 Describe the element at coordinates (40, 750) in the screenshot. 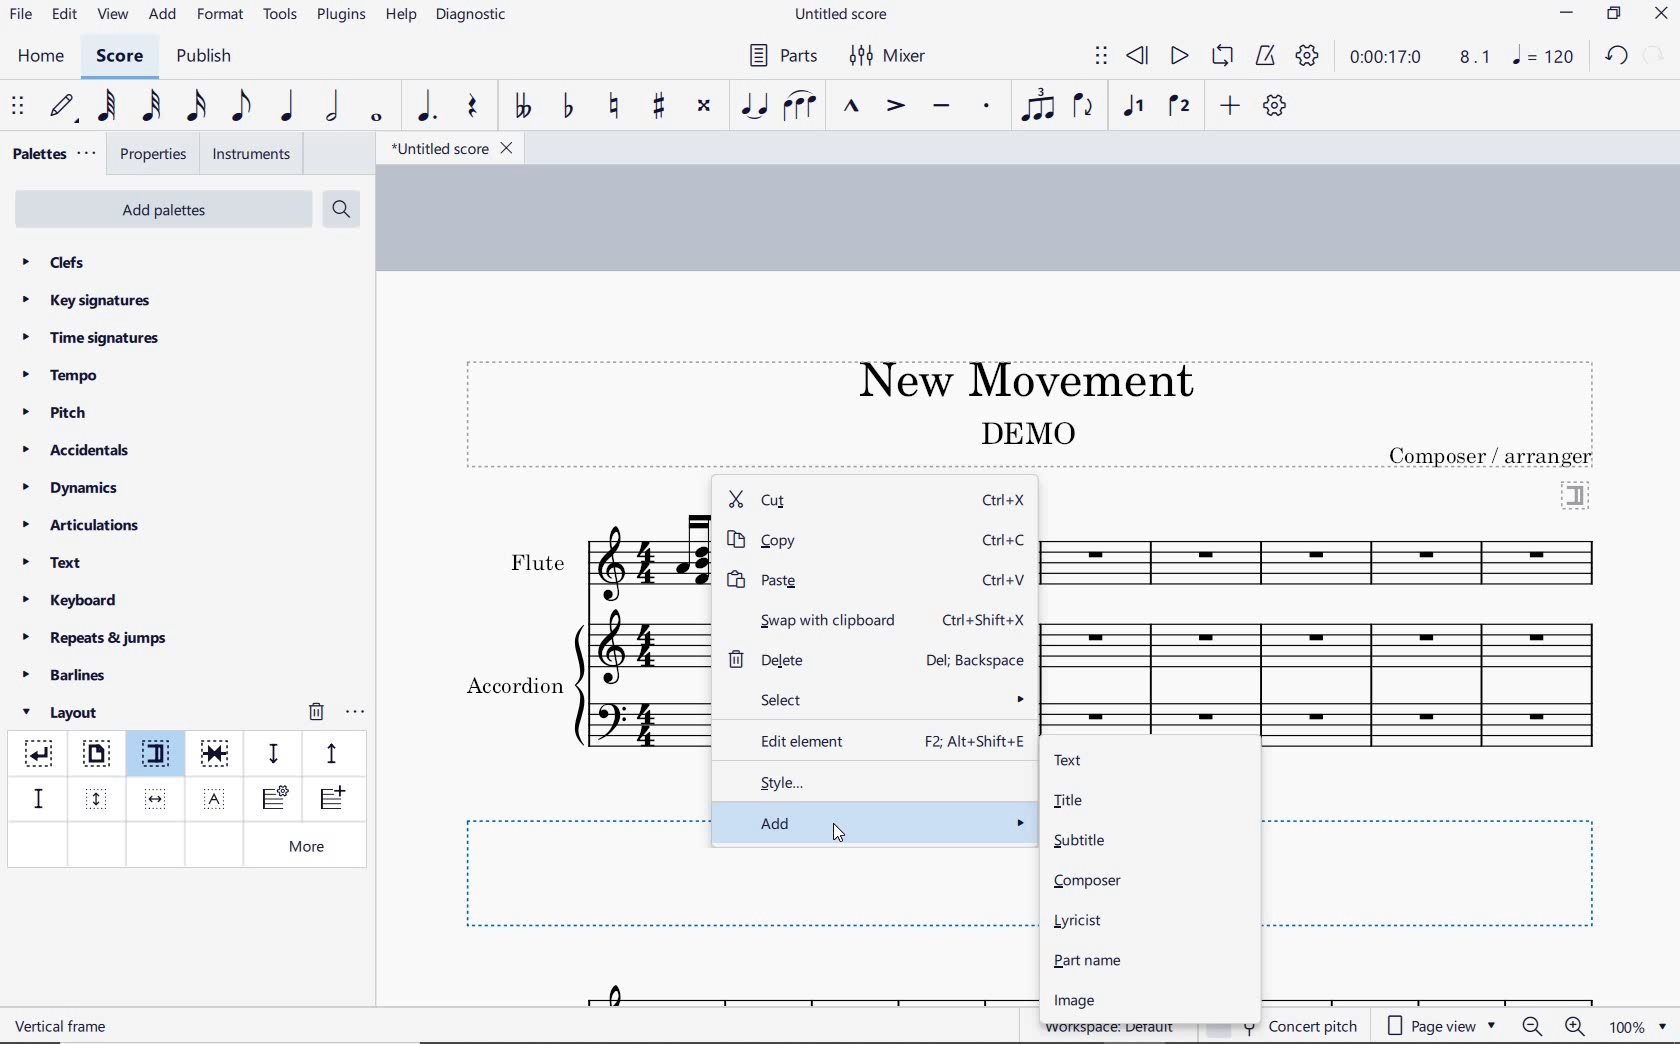

I see `system break` at that location.